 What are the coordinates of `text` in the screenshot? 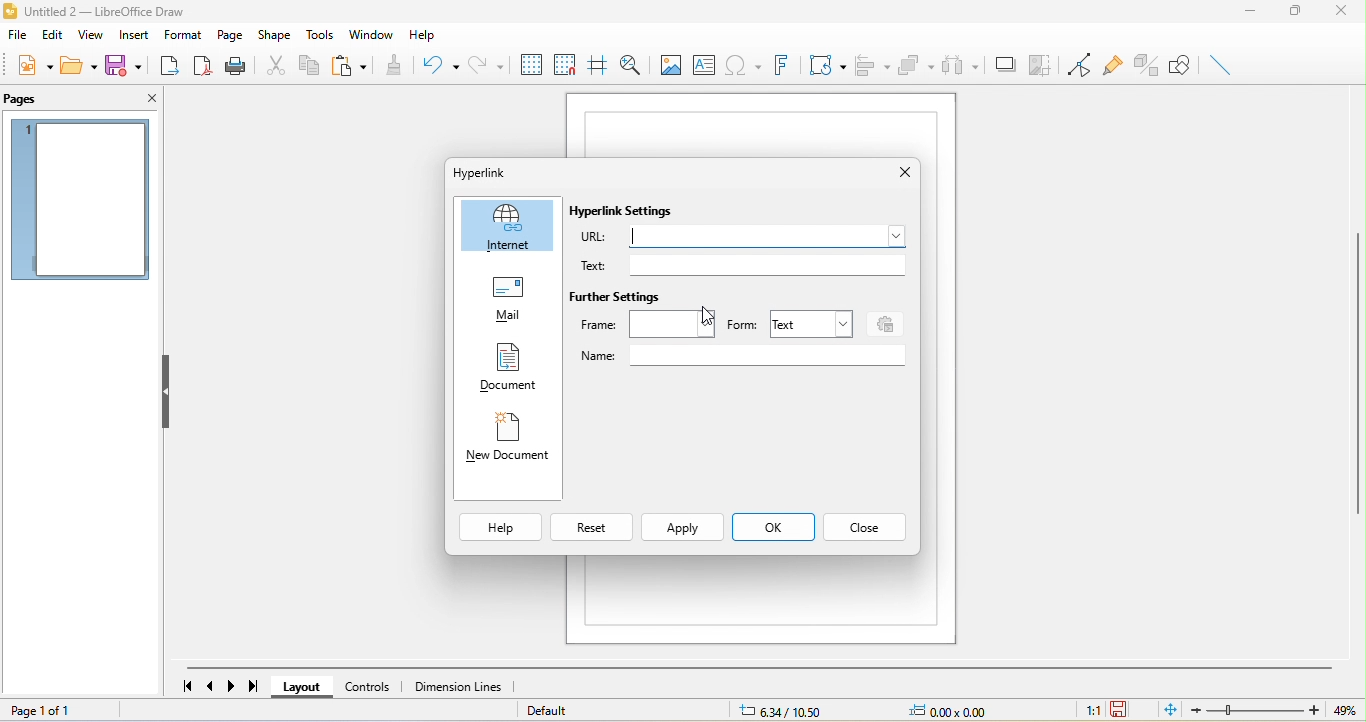 It's located at (746, 266).